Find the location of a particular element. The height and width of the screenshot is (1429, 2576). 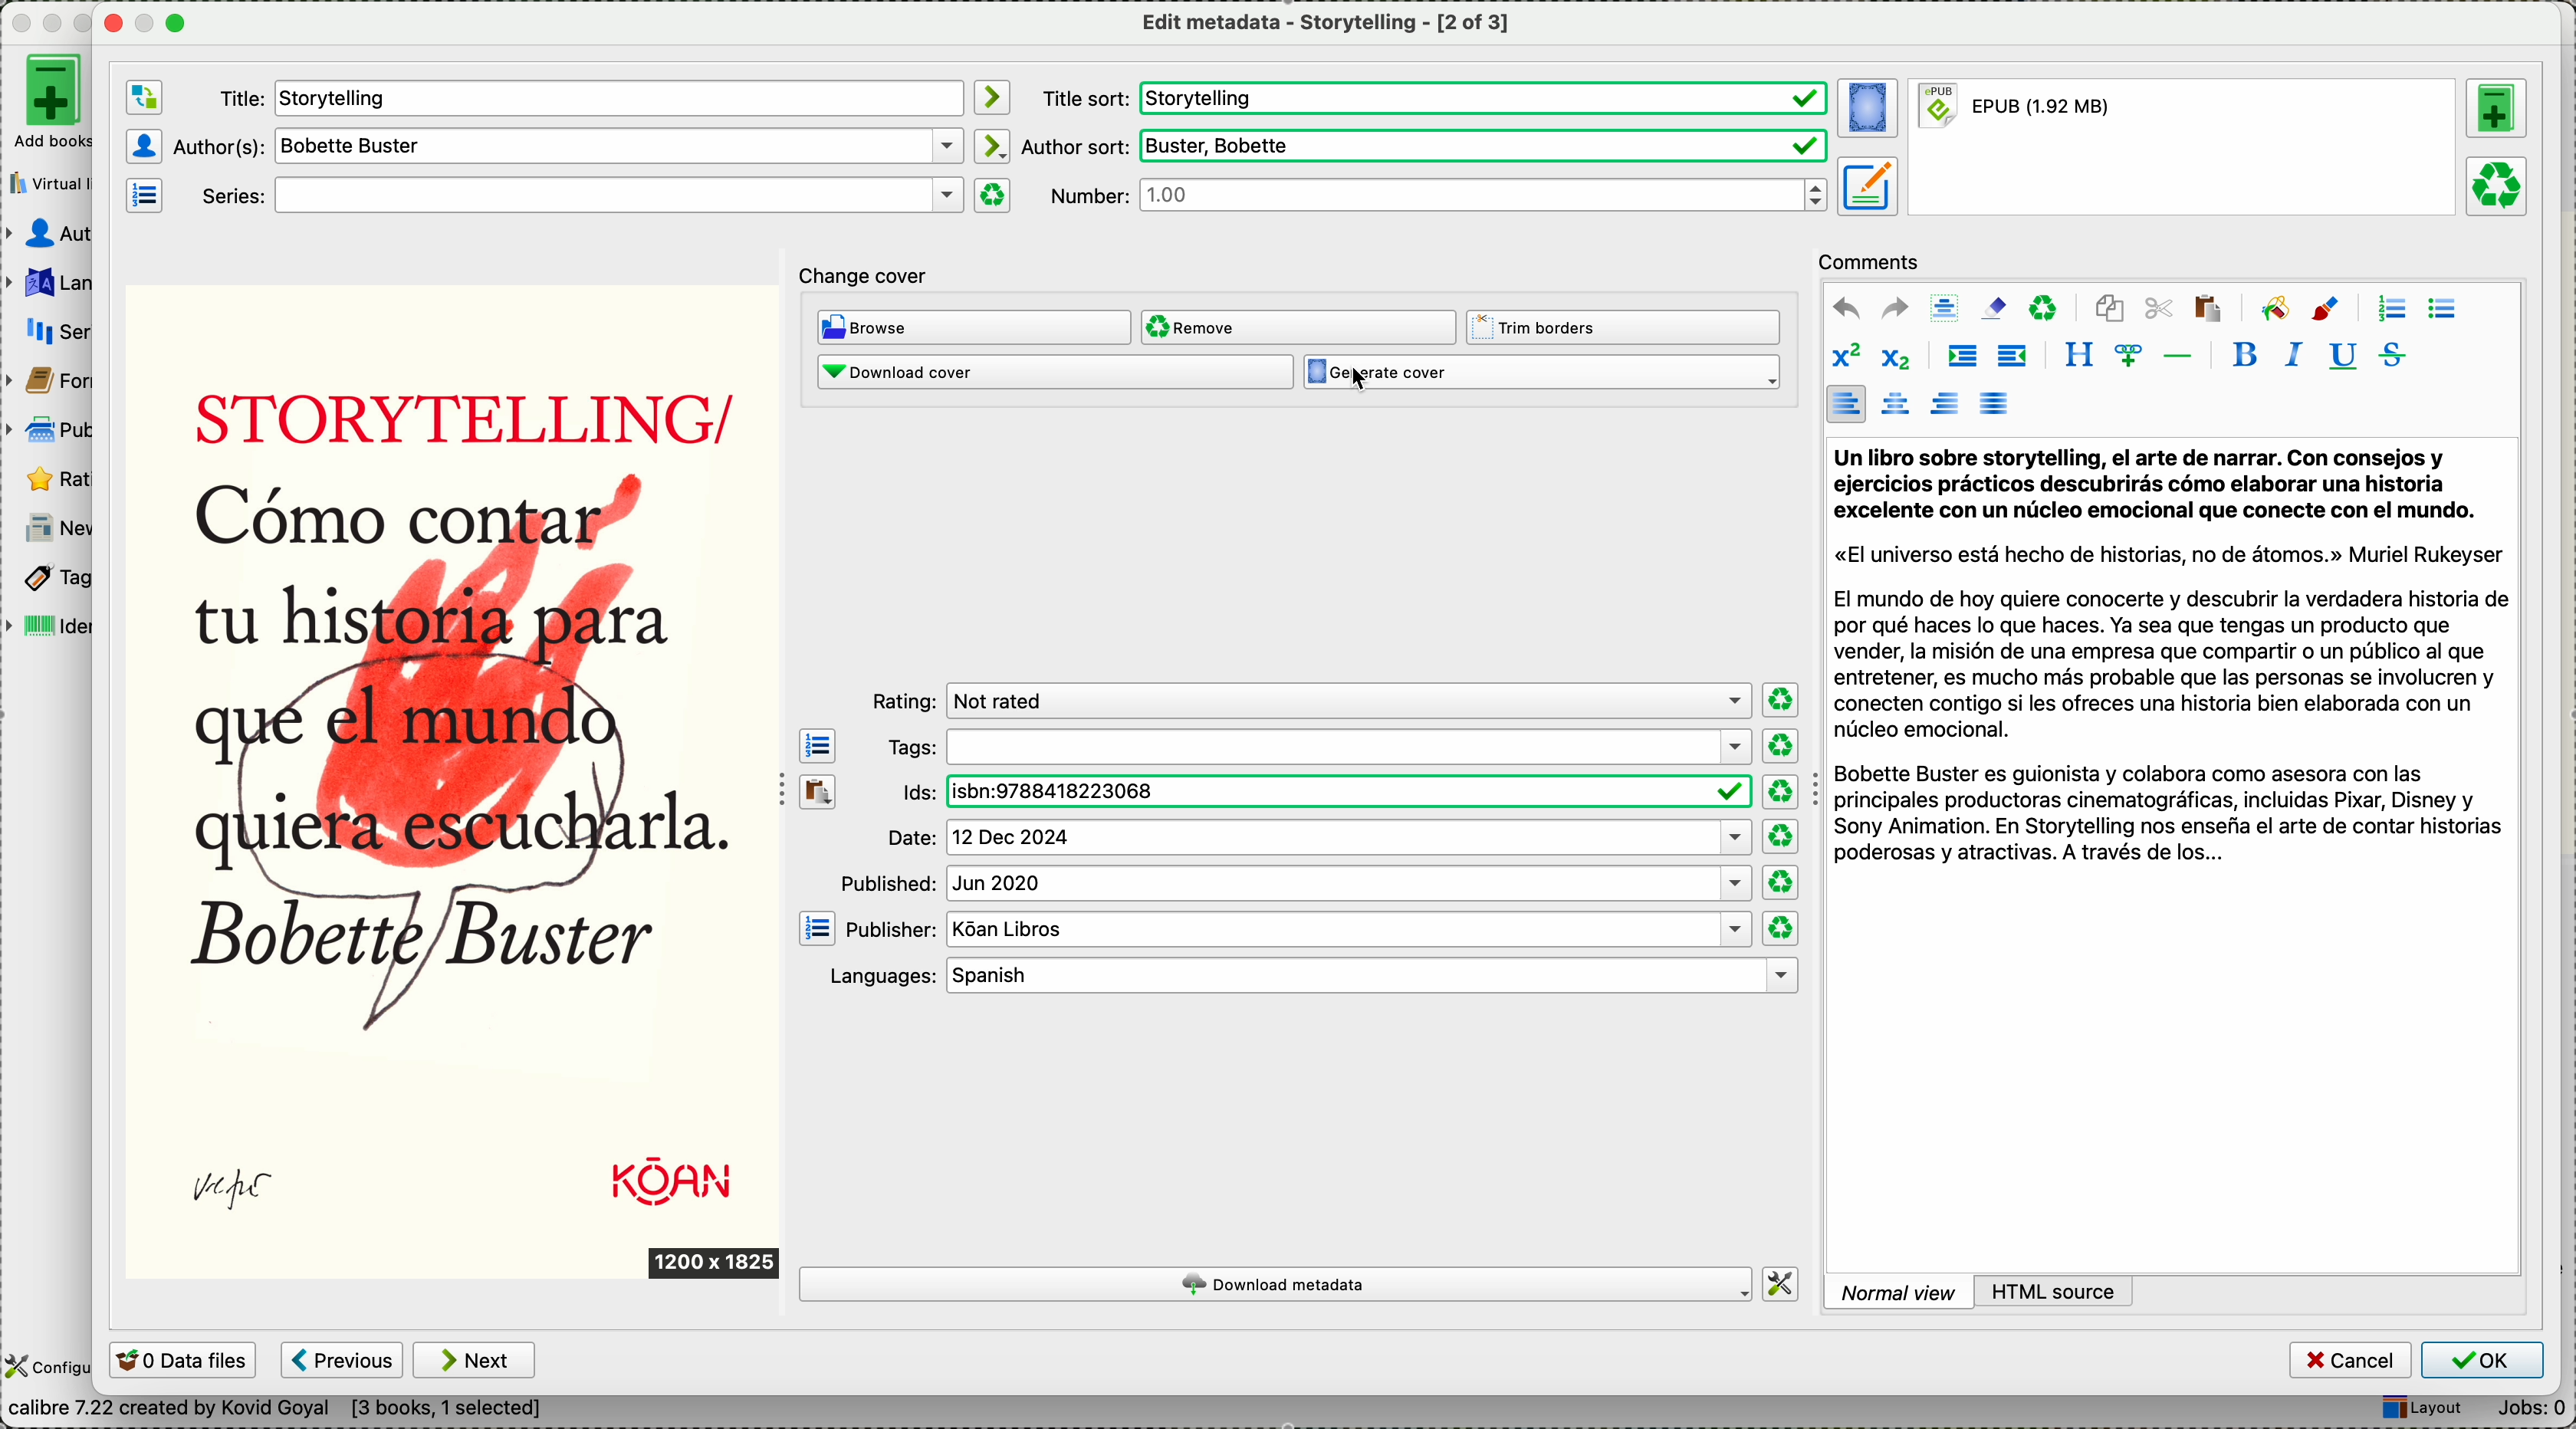

title is located at coordinates (587, 97).